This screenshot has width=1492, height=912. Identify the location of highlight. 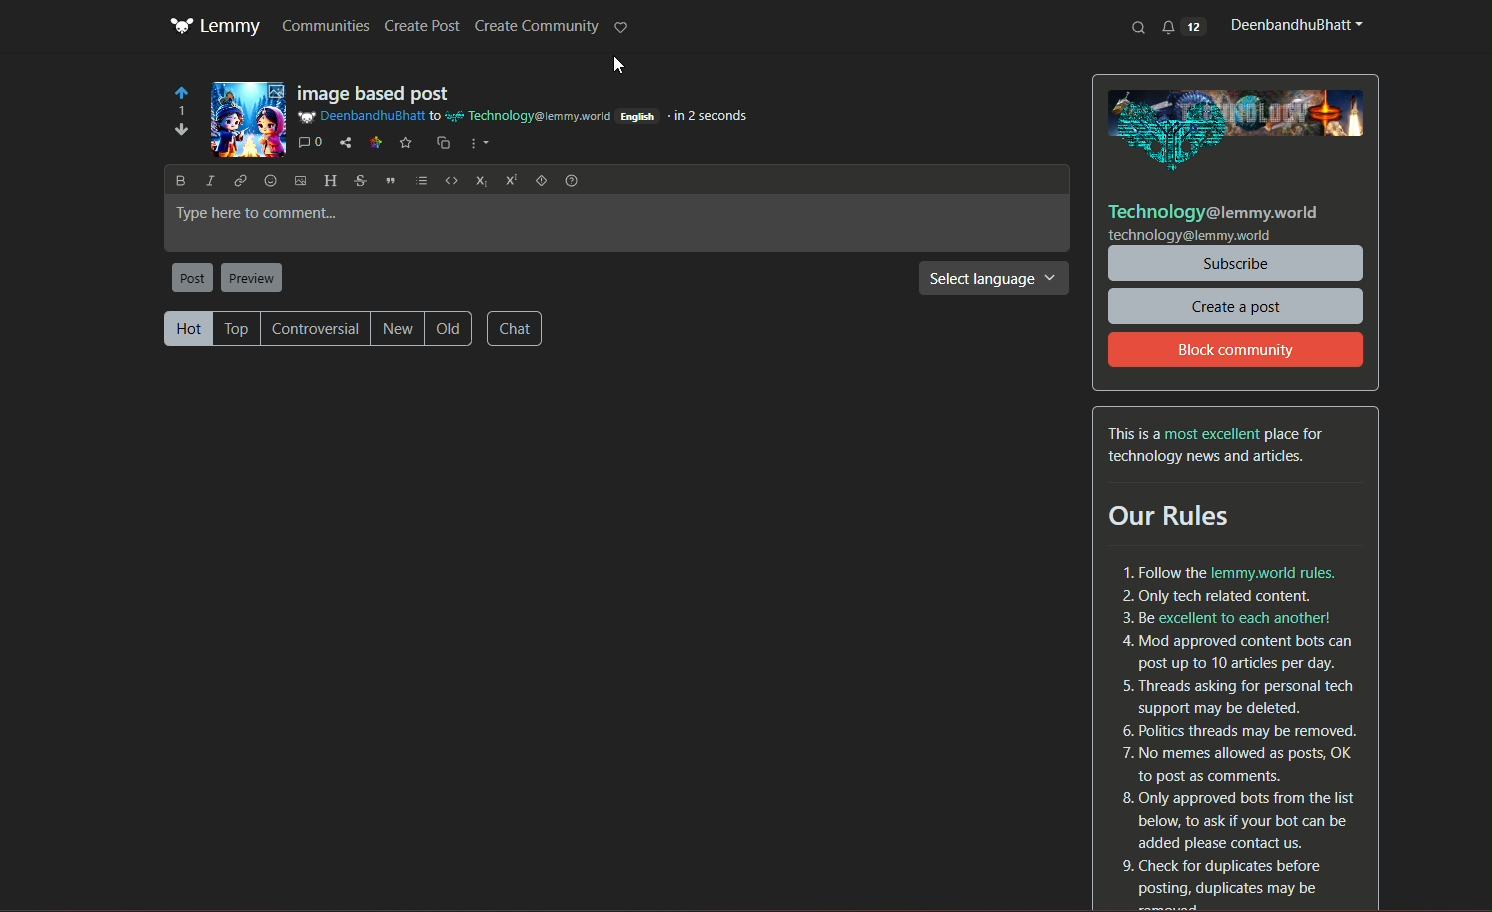
(623, 29).